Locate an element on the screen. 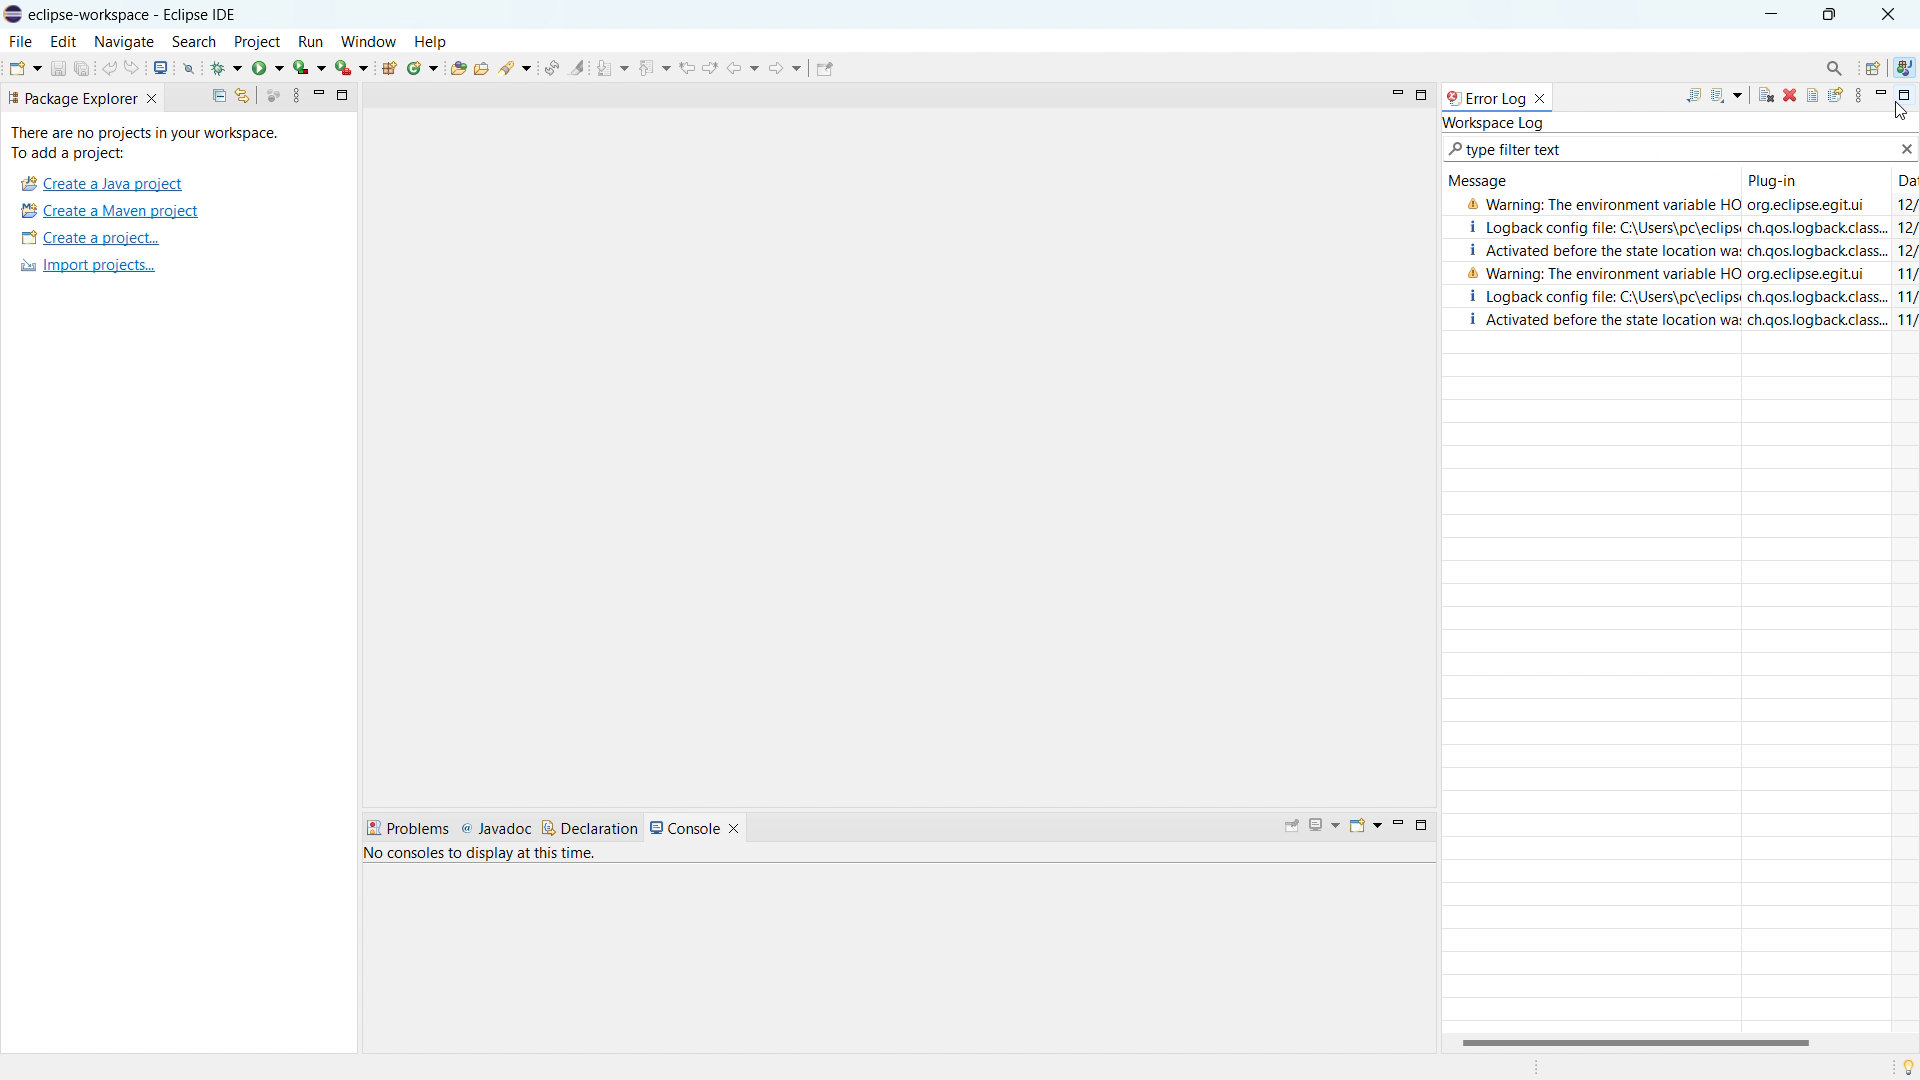 The width and height of the screenshot is (1920, 1080). redo is located at coordinates (133, 66).